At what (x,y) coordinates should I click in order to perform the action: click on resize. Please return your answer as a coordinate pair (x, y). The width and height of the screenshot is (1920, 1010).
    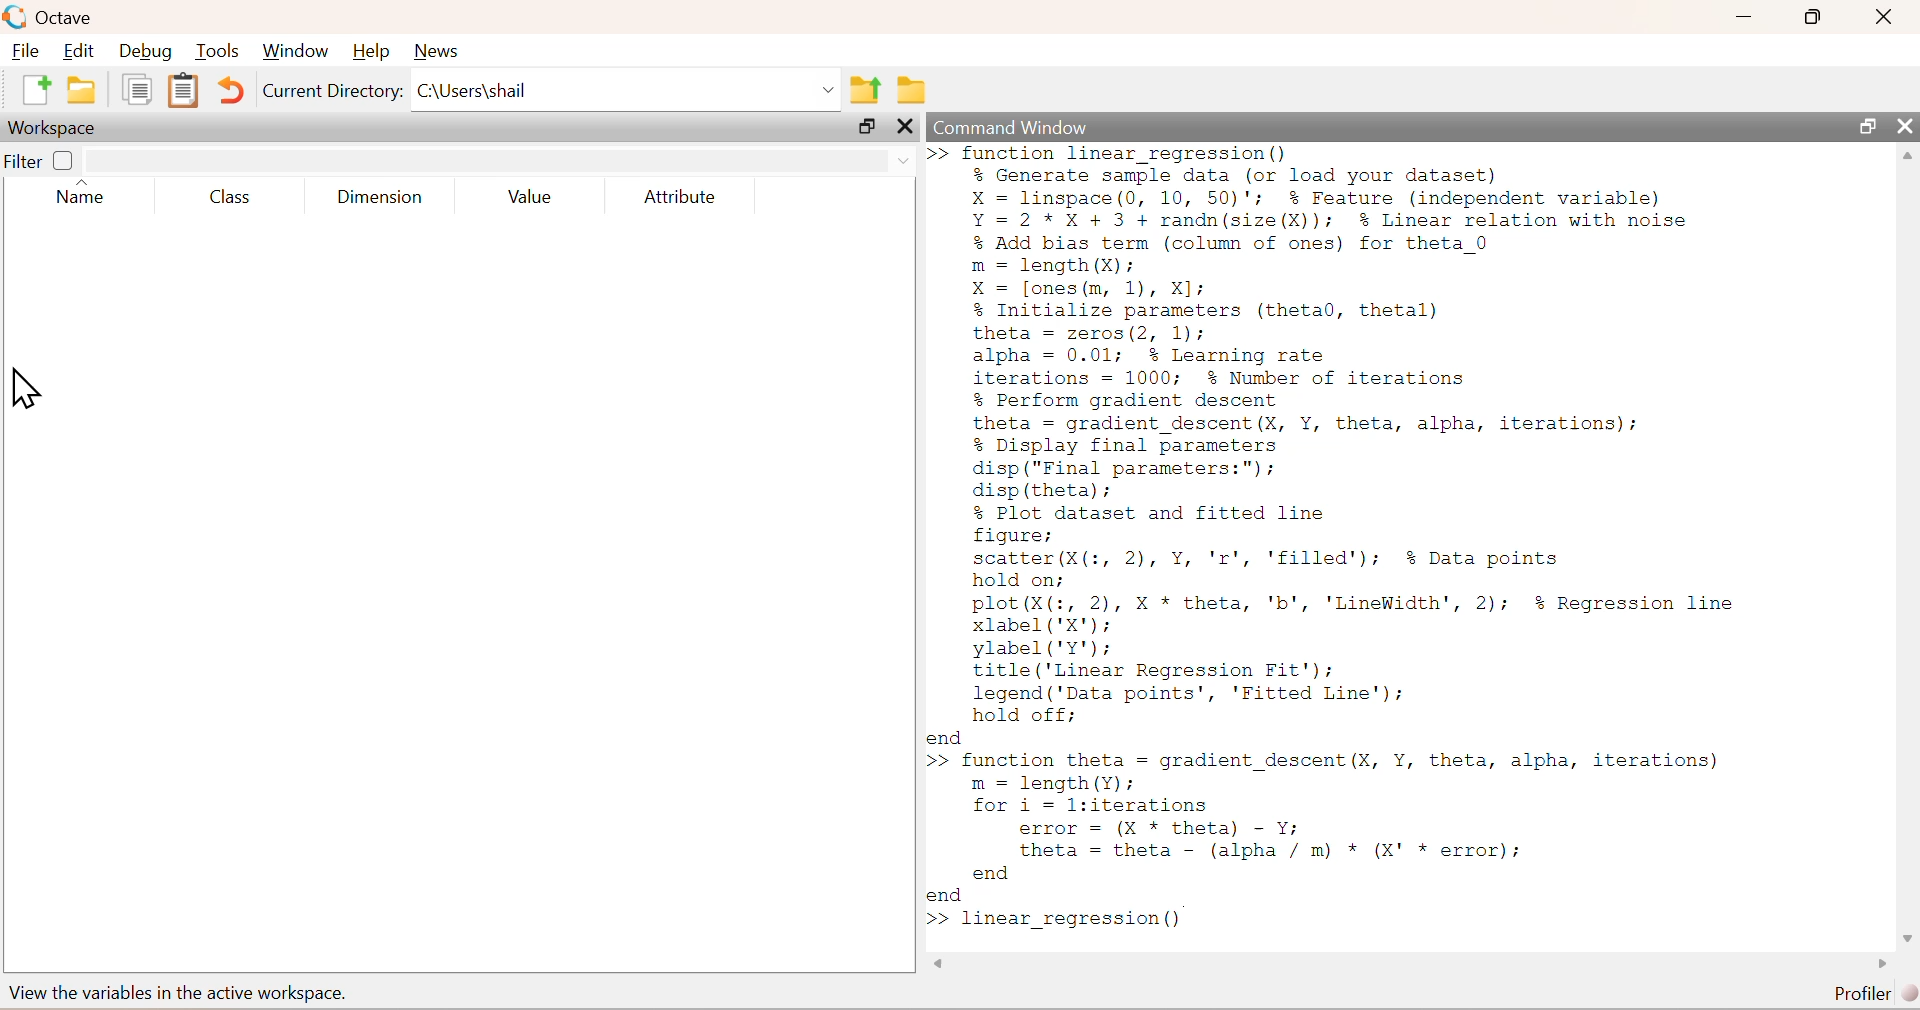
    Looking at the image, I should click on (868, 126).